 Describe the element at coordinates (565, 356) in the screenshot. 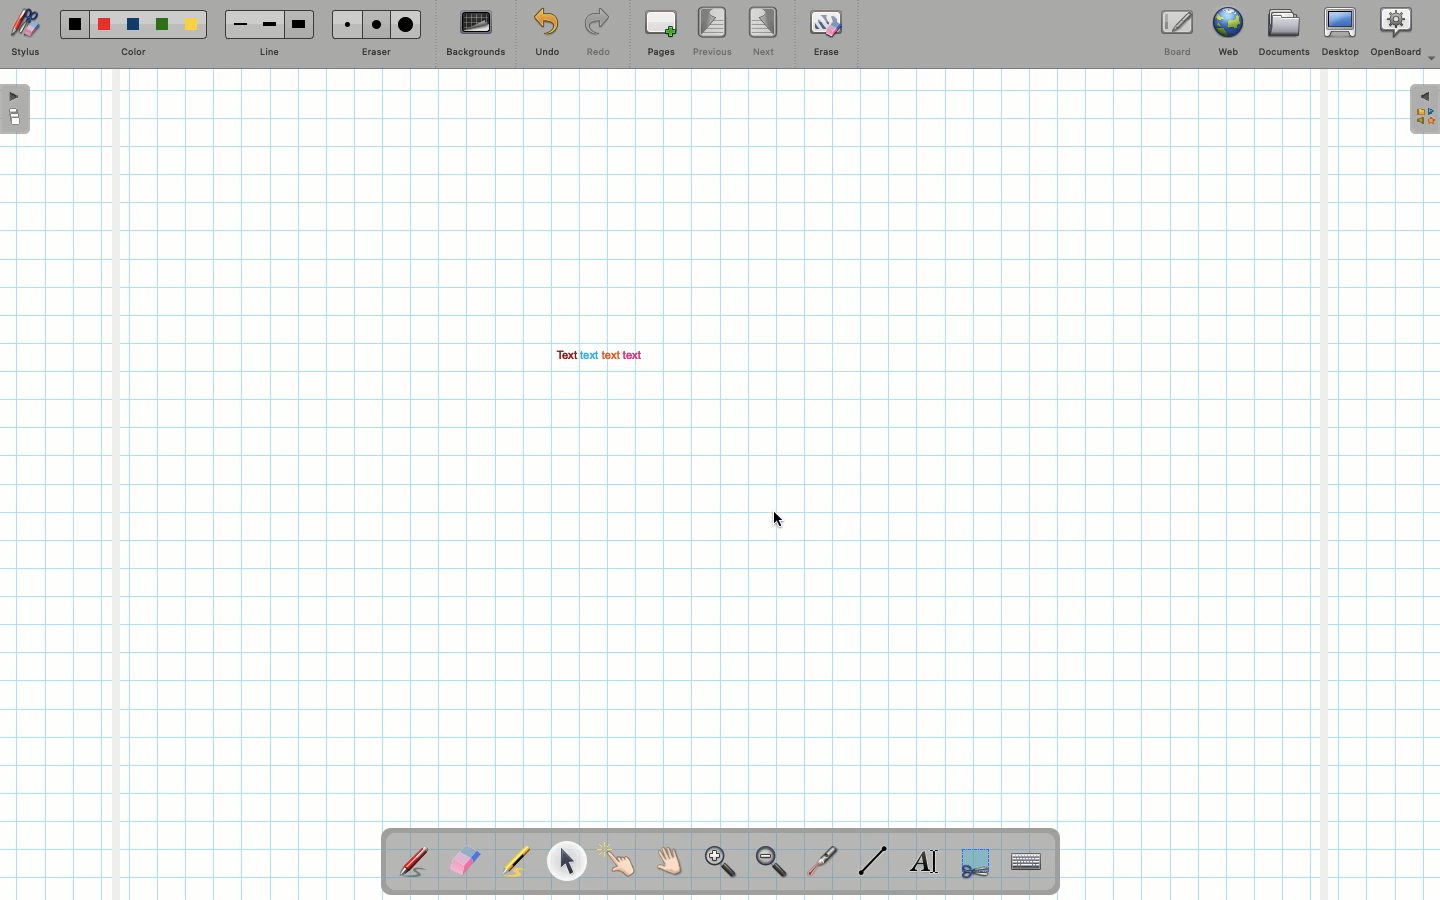

I see `text` at that location.